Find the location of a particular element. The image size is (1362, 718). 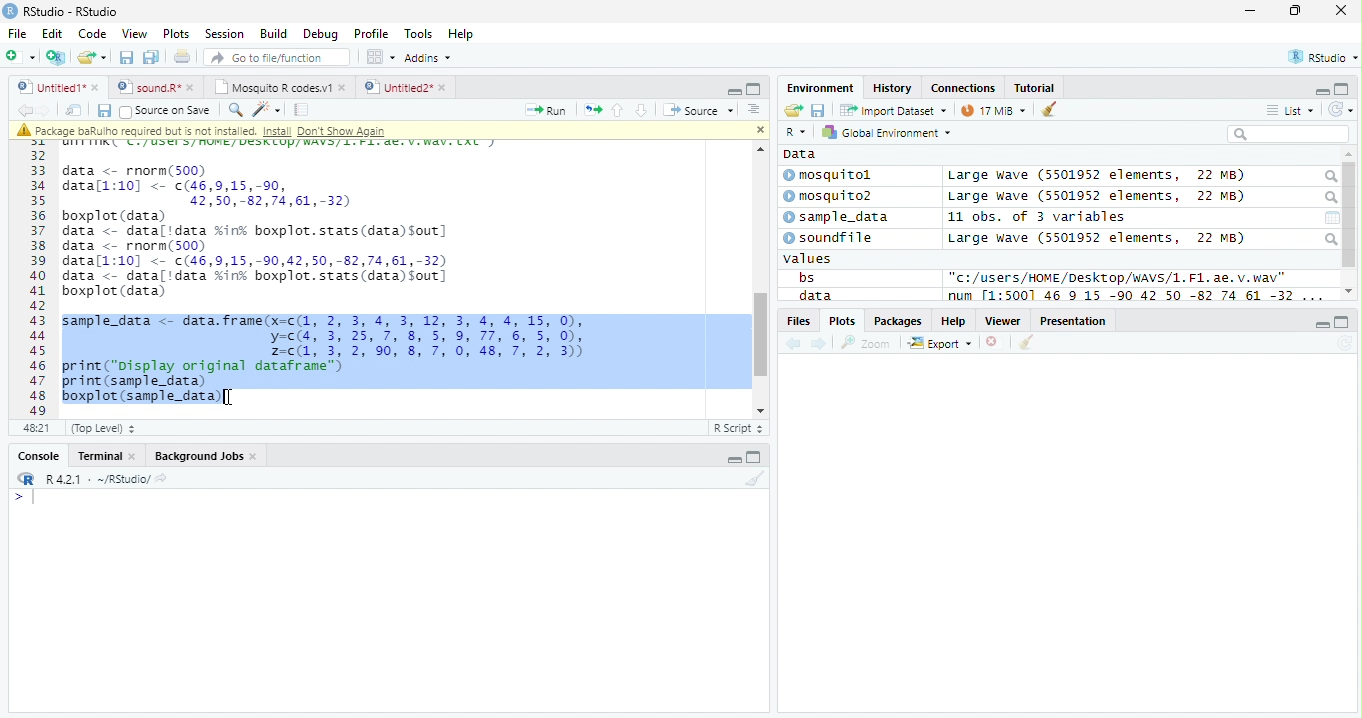

minimize is located at coordinates (1322, 323).